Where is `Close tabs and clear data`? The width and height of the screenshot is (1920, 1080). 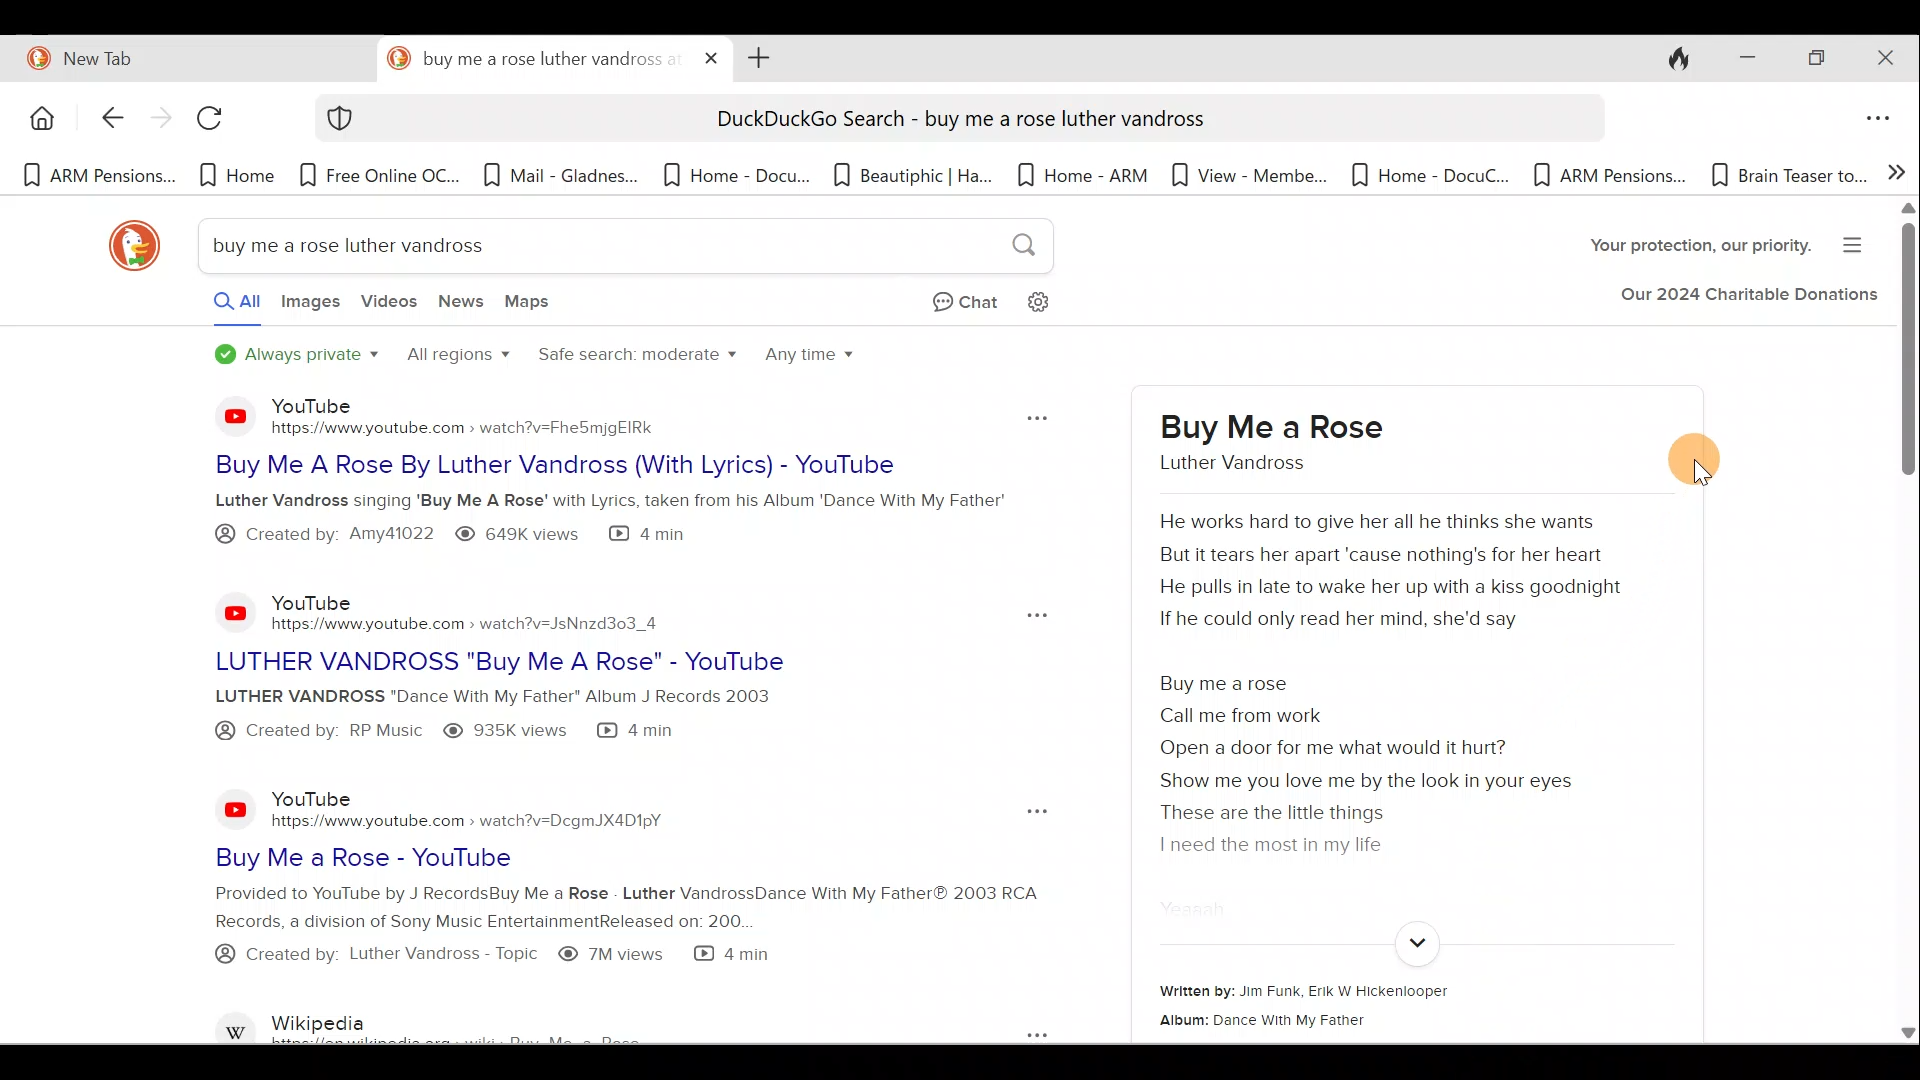
Close tabs and clear data is located at coordinates (1668, 56).